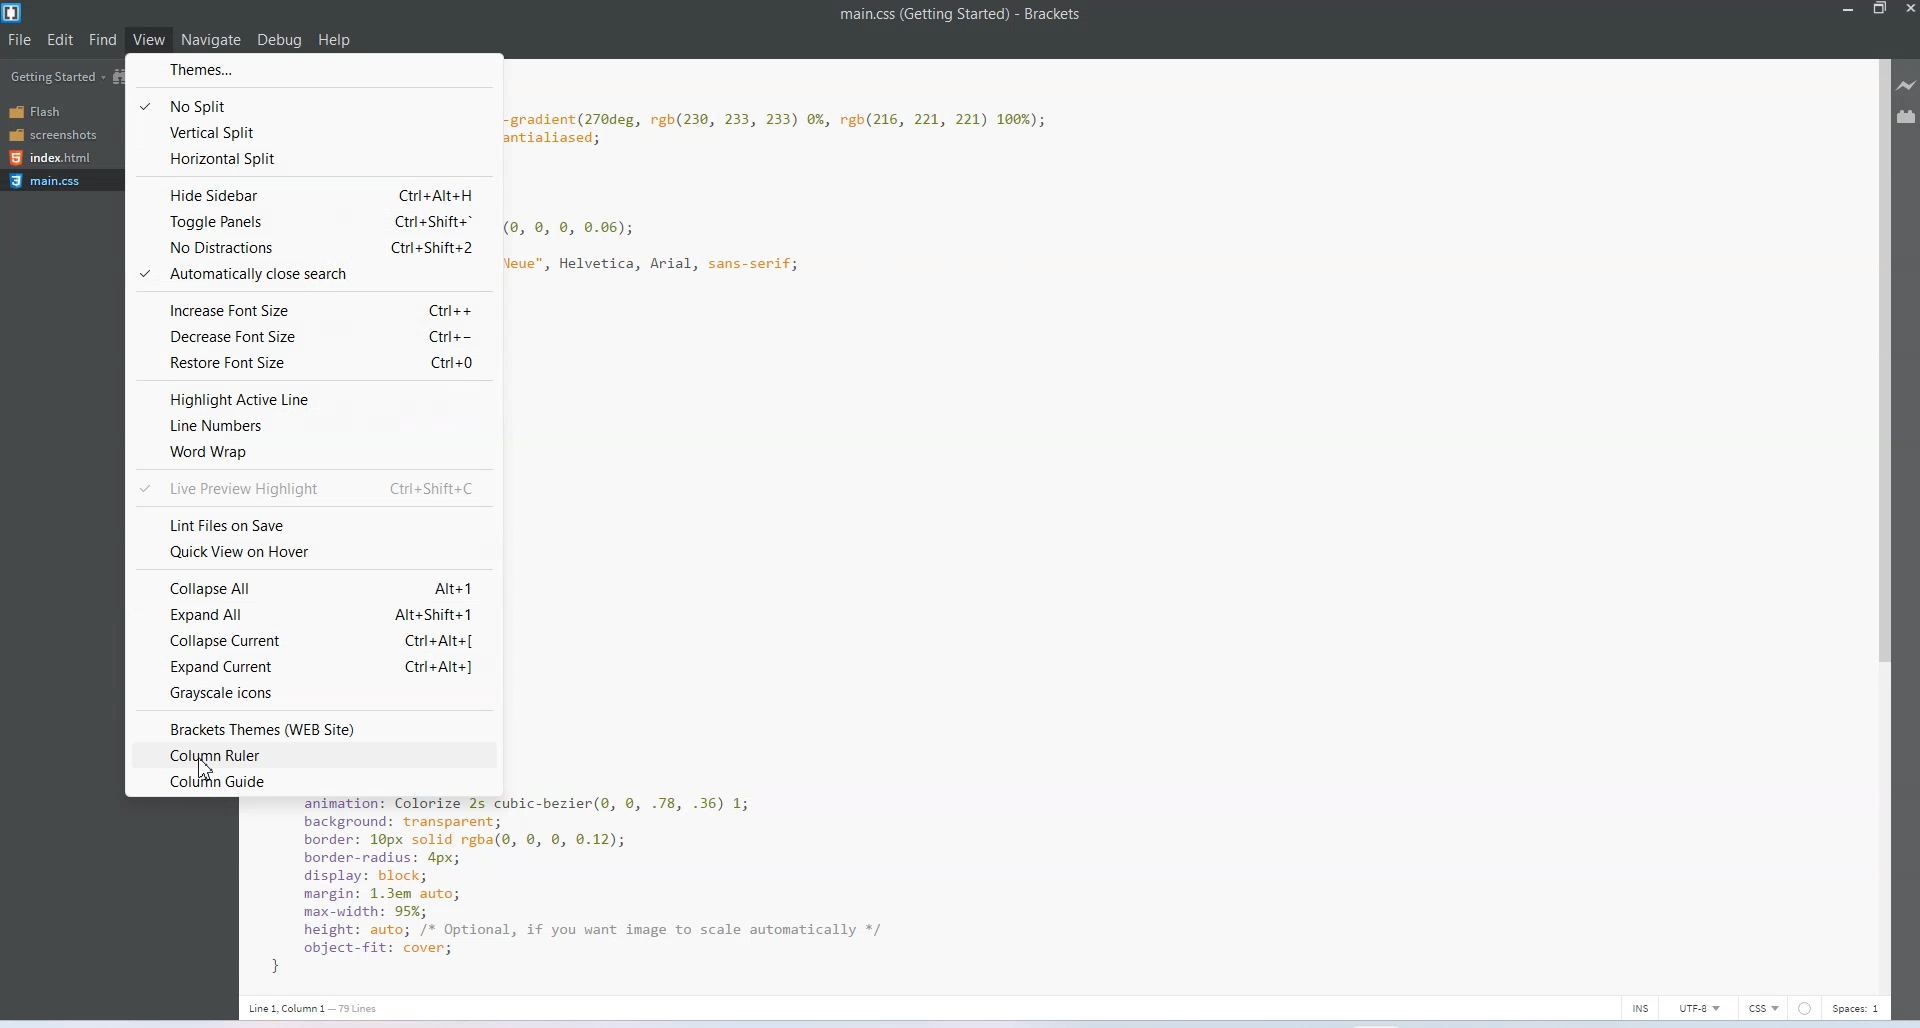 This screenshot has height=1028, width=1920. I want to click on main.css (getting started)-brackets, so click(967, 17).